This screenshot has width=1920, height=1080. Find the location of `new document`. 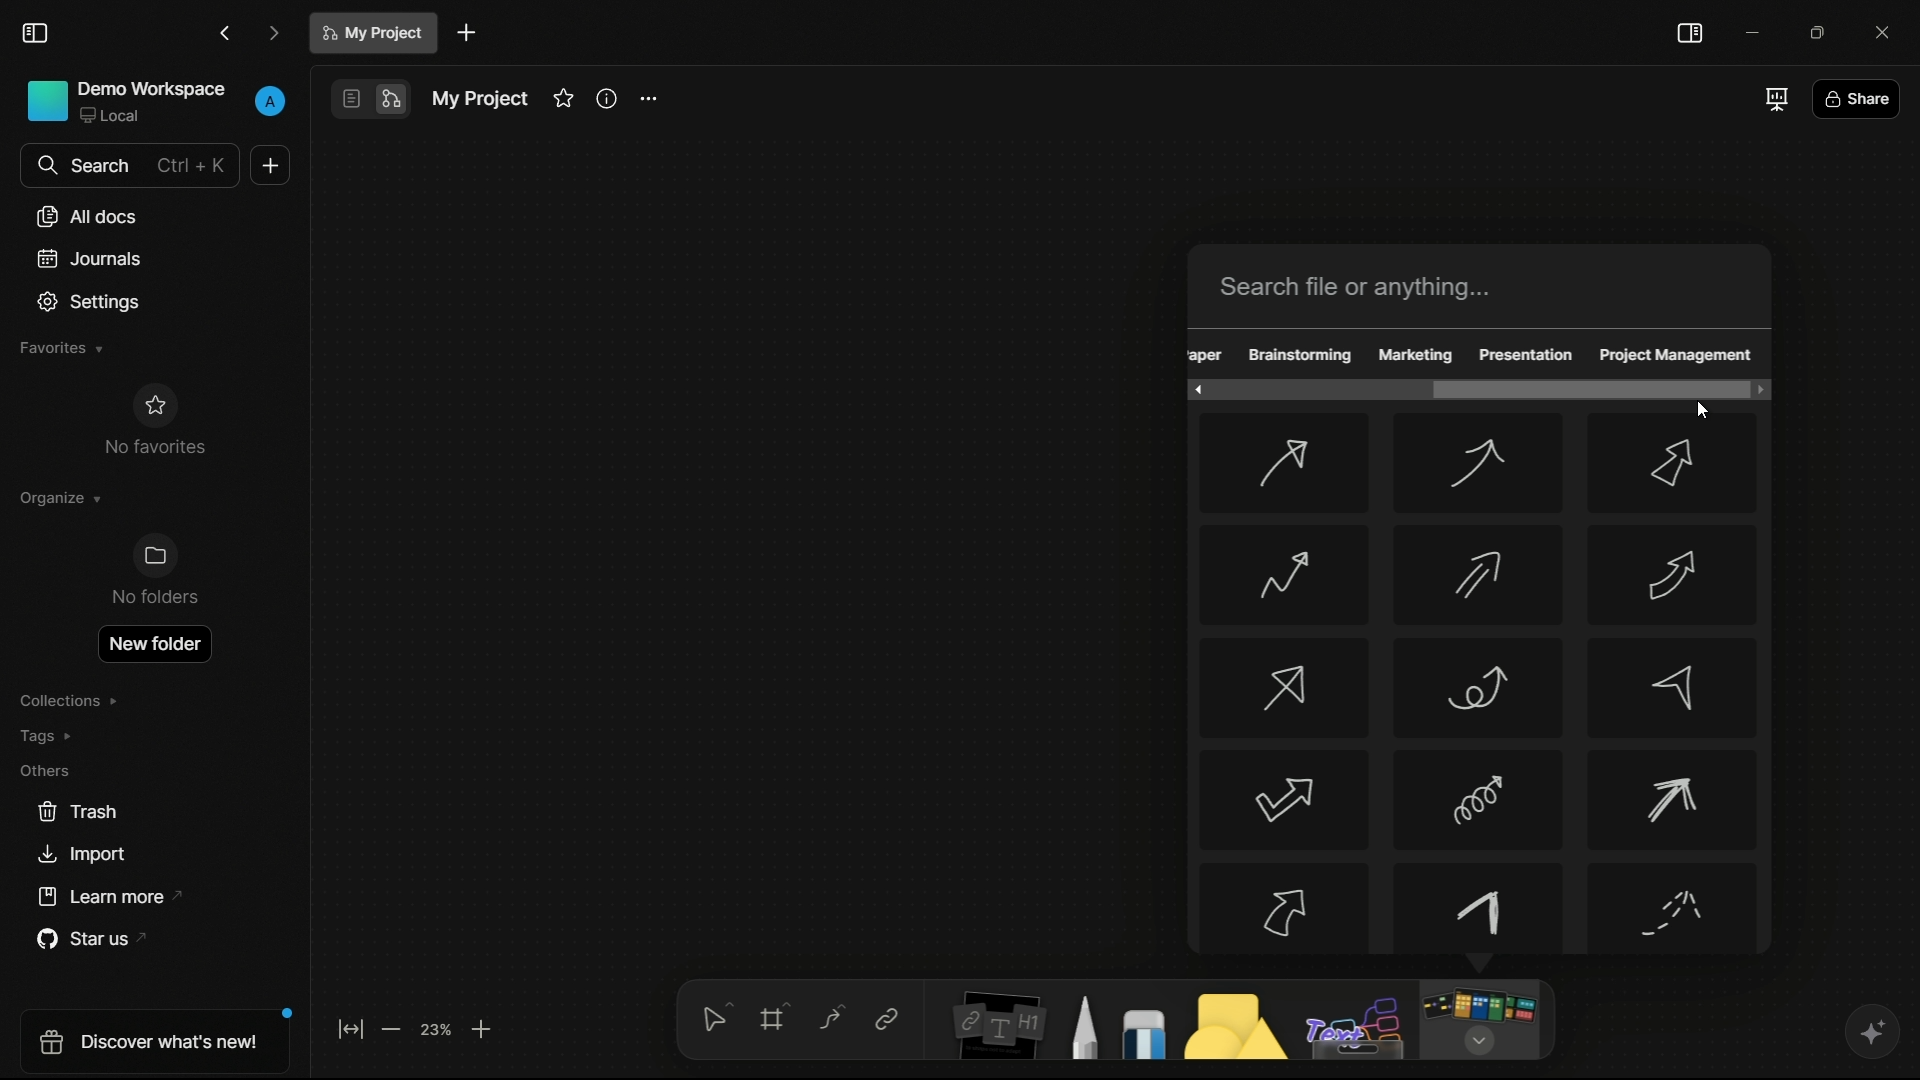

new document is located at coordinates (467, 33).